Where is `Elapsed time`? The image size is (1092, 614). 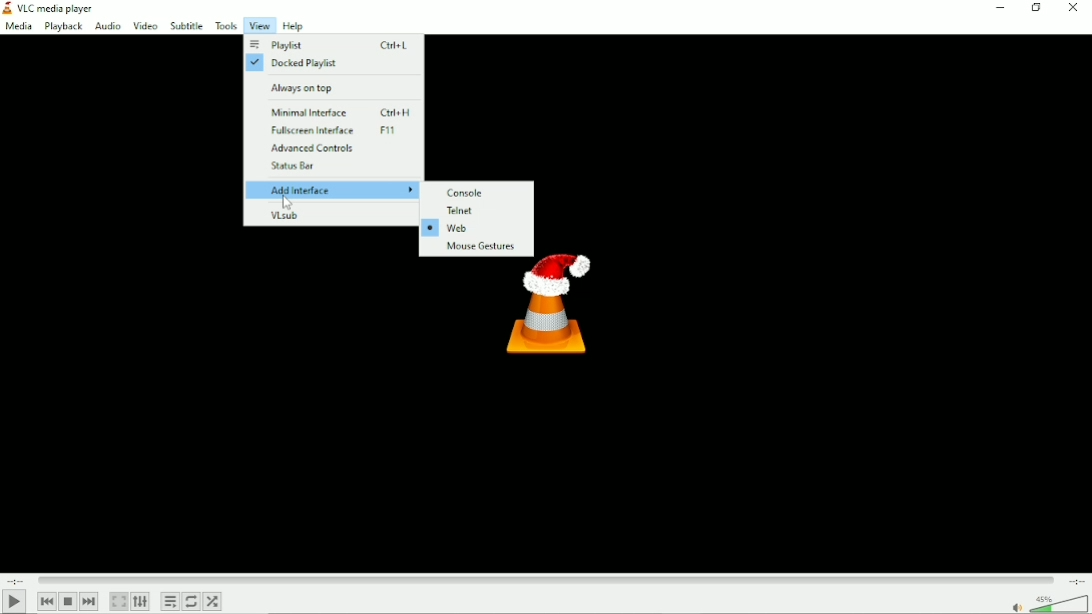
Elapsed time is located at coordinates (16, 580).